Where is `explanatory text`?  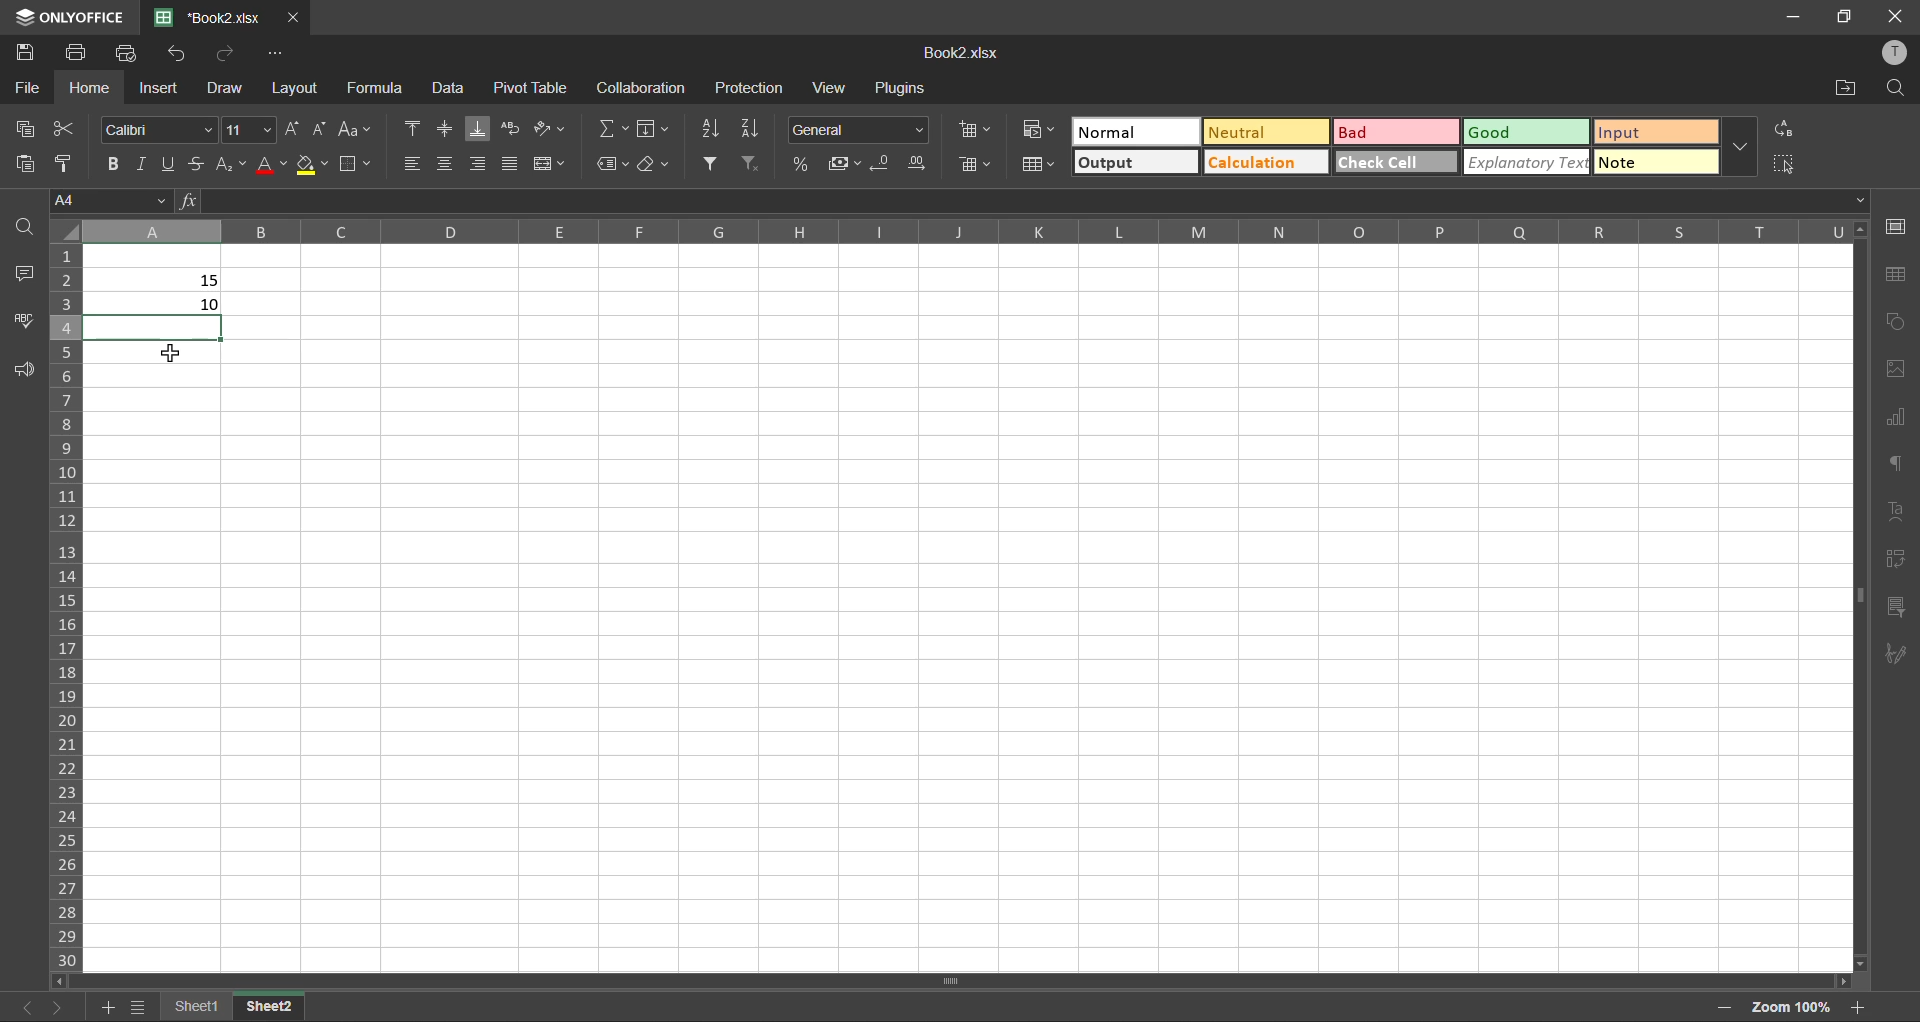
explanatory text is located at coordinates (1526, 161).